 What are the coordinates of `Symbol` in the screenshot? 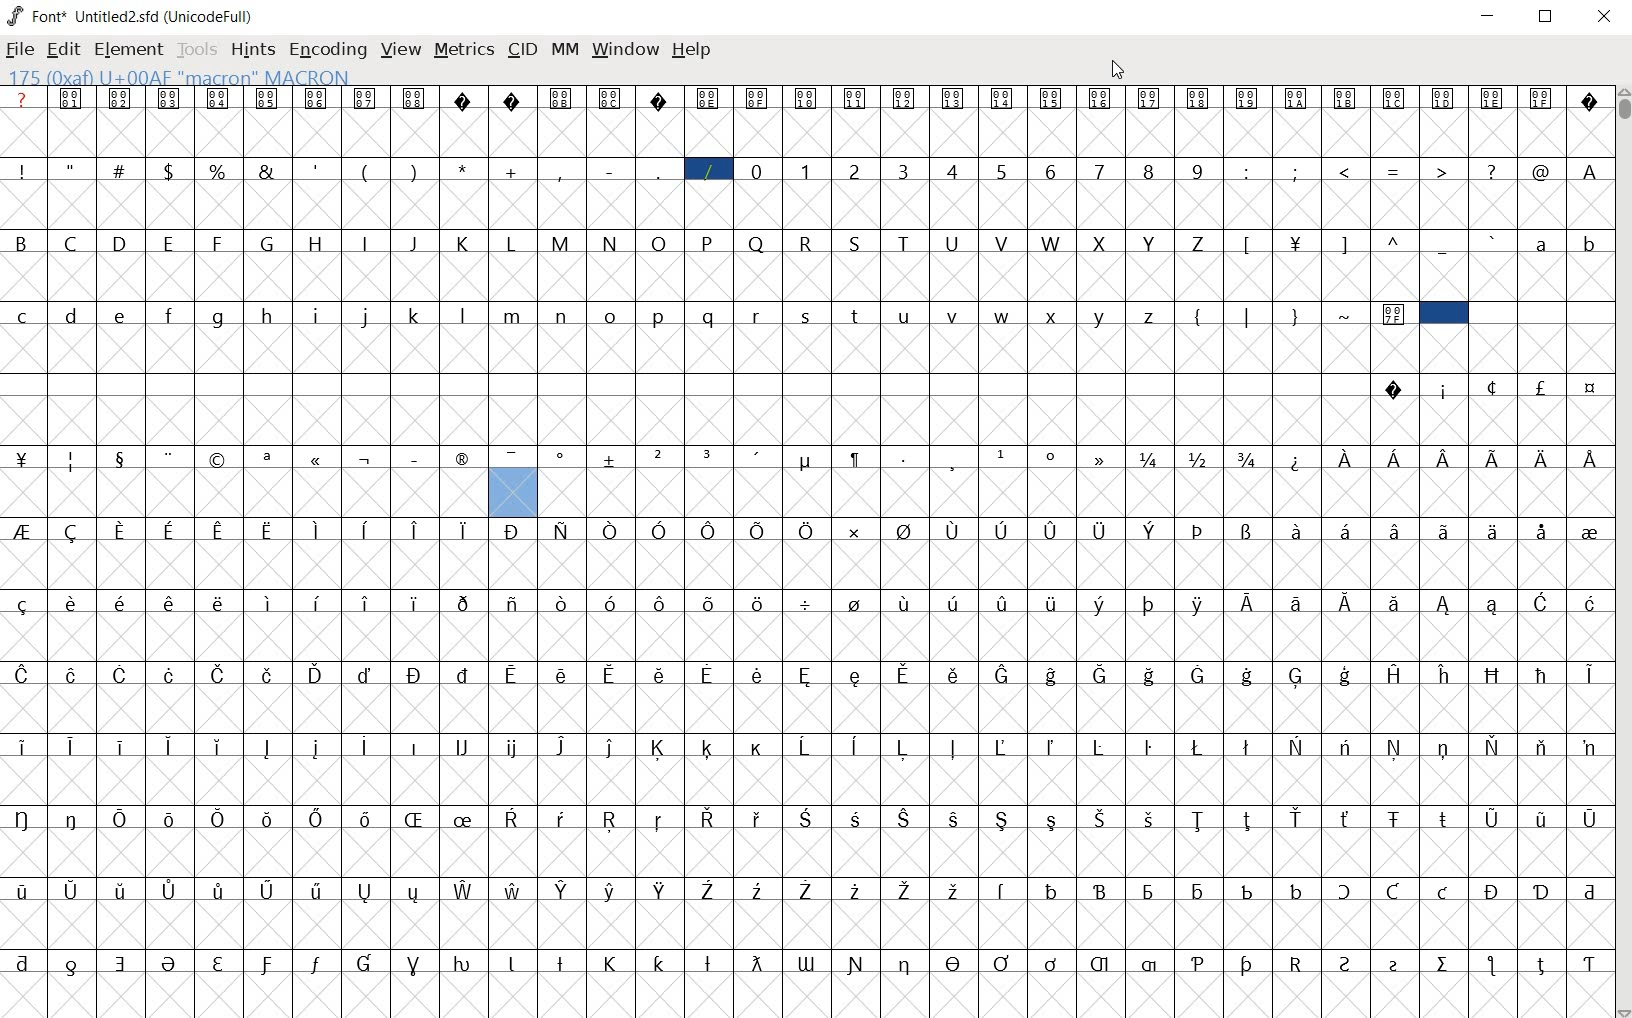 It's located at (1054, 676).